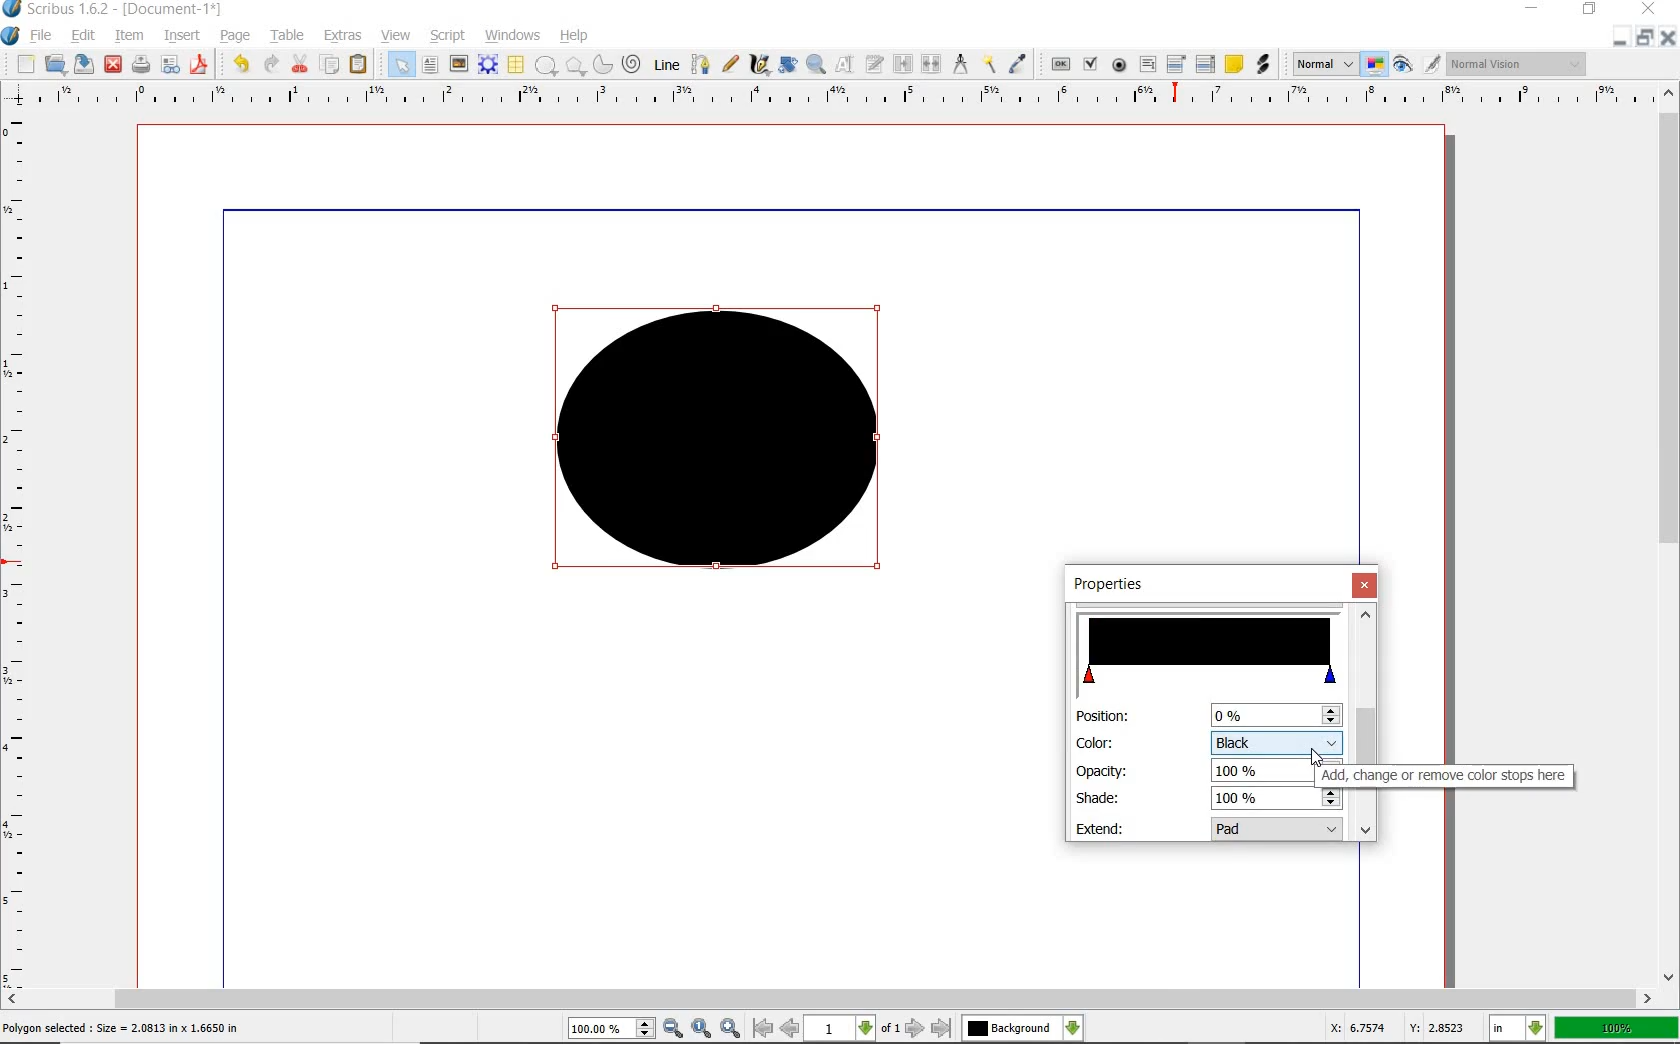 This screenshot has width=1680, height=1044. I want to click on color, so click(1096, 742).